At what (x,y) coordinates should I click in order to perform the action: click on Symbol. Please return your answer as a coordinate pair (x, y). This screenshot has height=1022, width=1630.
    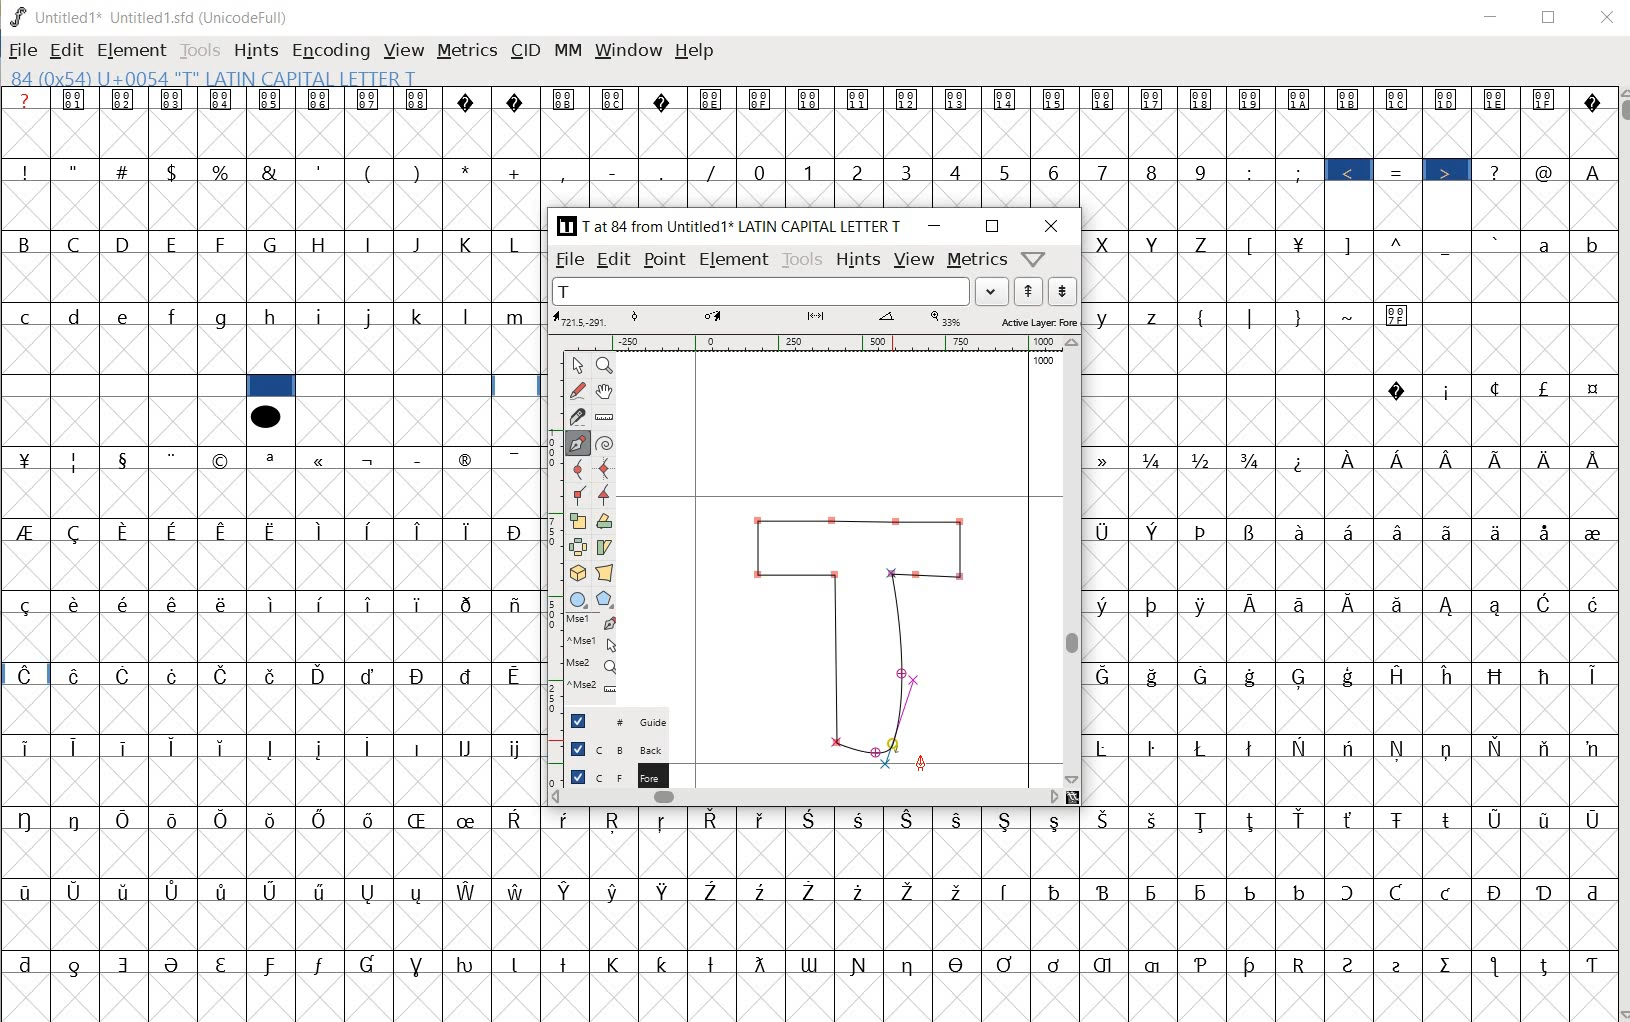
    Looking at the image, I should click on (421, 602).